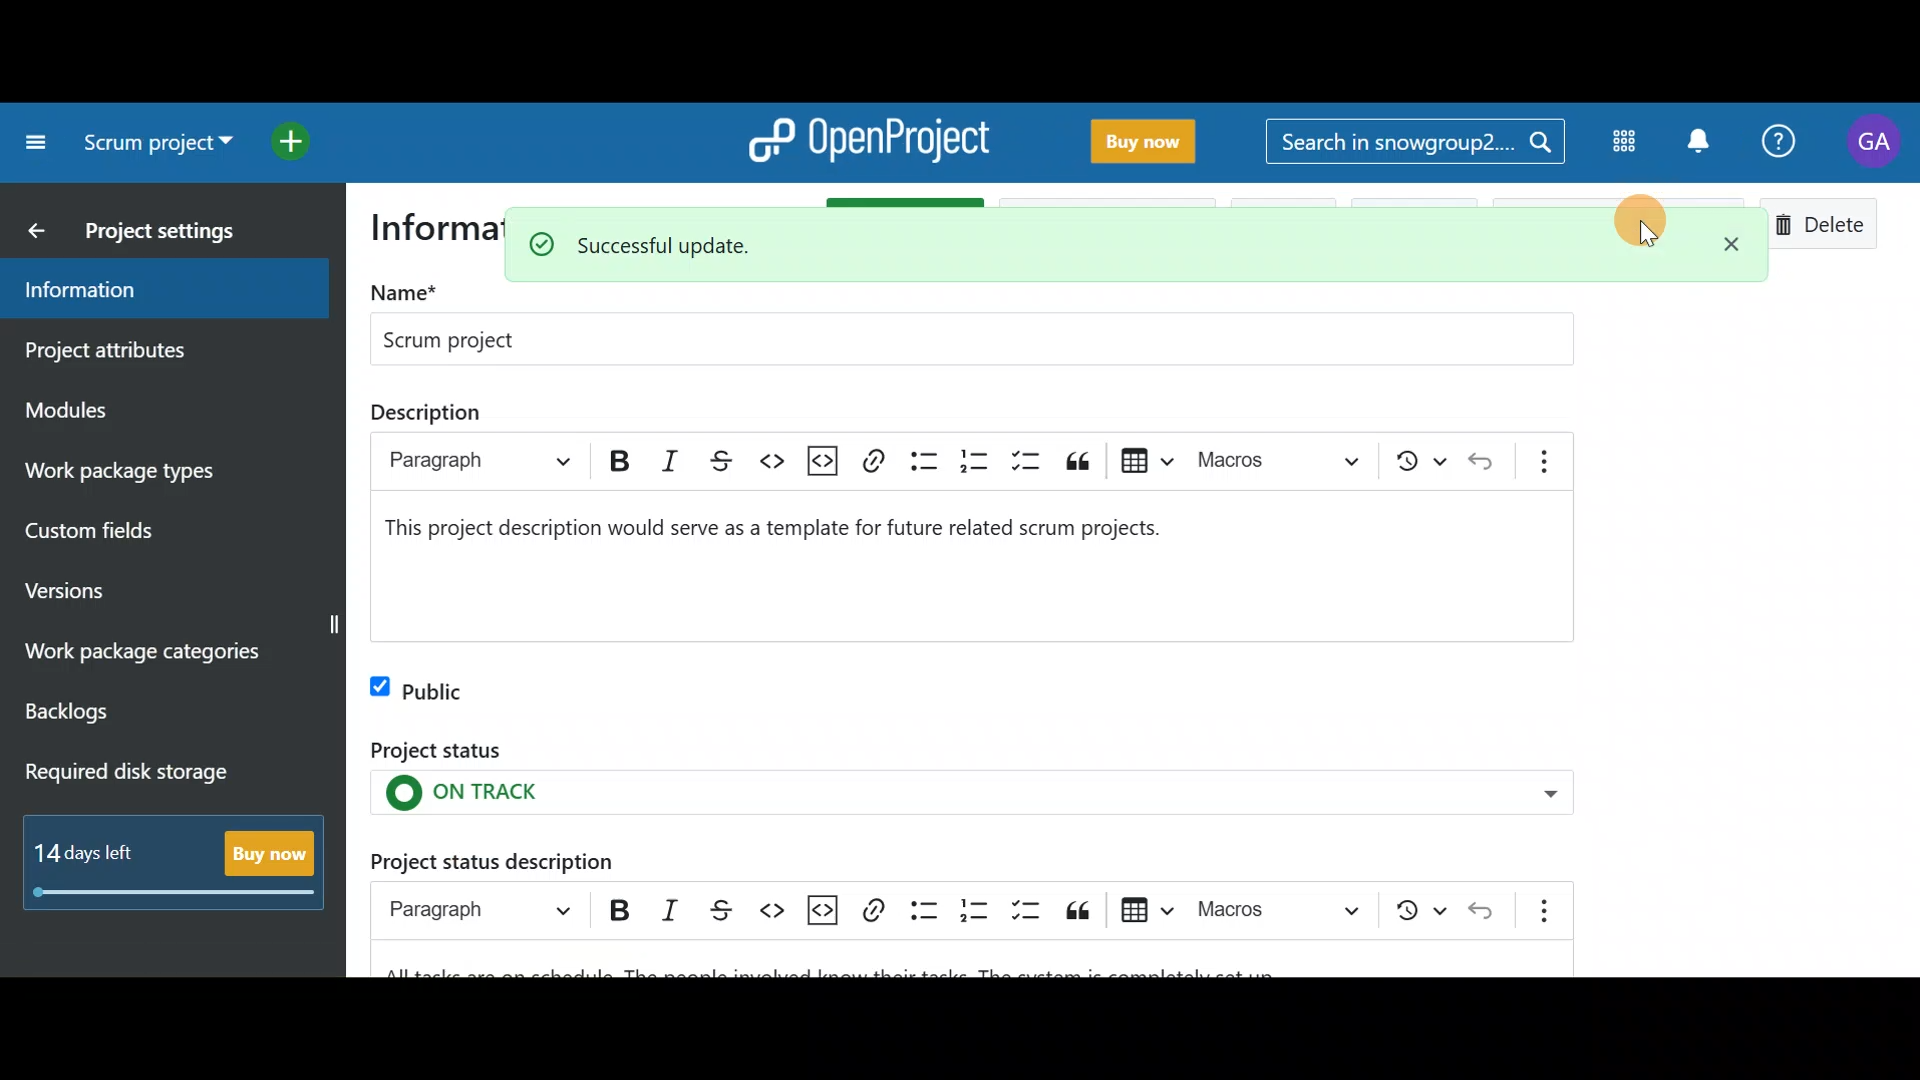 The height and width of the screenshot is (1080, 1920). What do you see at coordinates (106, 585) in the screenshot?
I see `Versions` at bounding box center [106, 585].